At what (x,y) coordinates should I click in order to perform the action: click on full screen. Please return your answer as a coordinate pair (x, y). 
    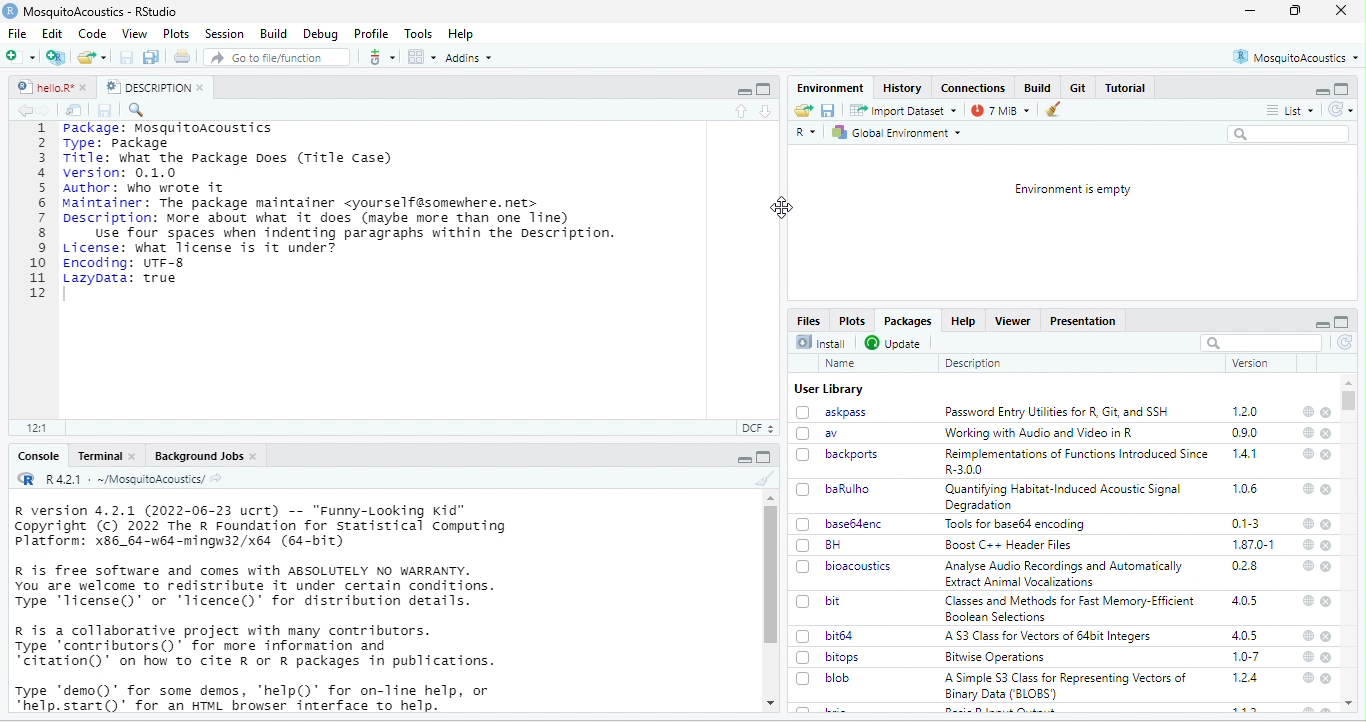
    Looking at the image, I should click on (764, 89).